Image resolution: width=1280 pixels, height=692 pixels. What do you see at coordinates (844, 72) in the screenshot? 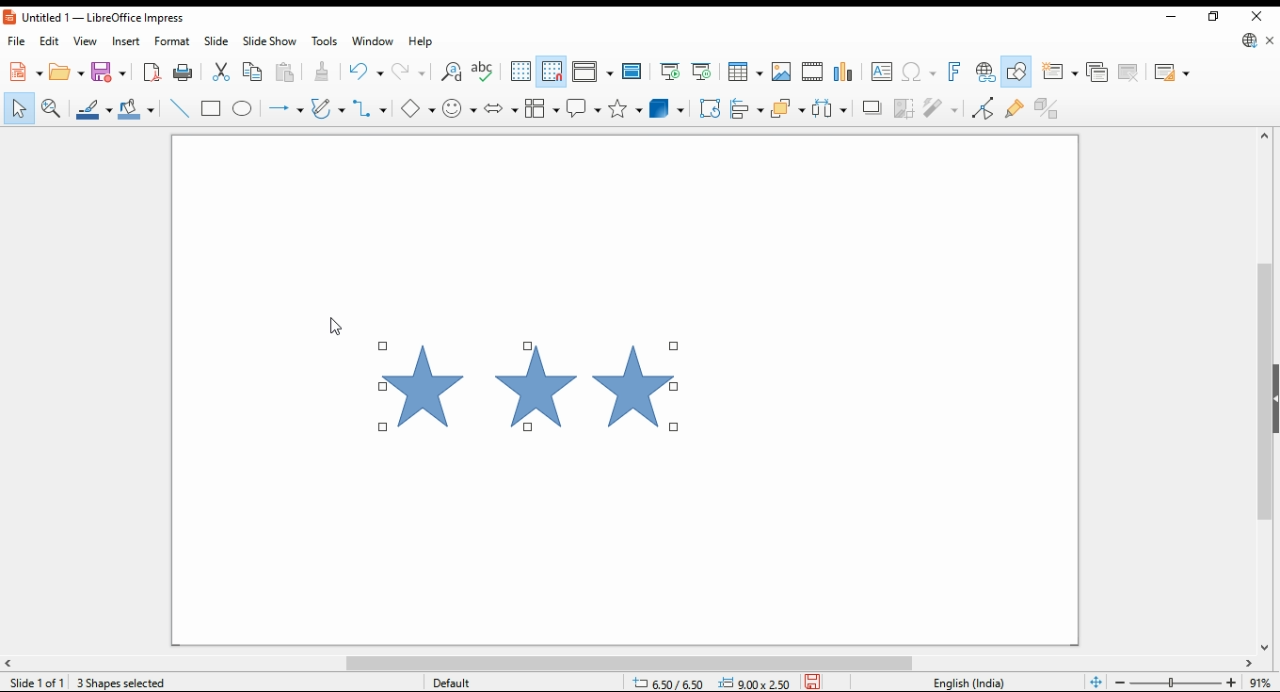
I see `insert charts` at bounding box center [844, 72].